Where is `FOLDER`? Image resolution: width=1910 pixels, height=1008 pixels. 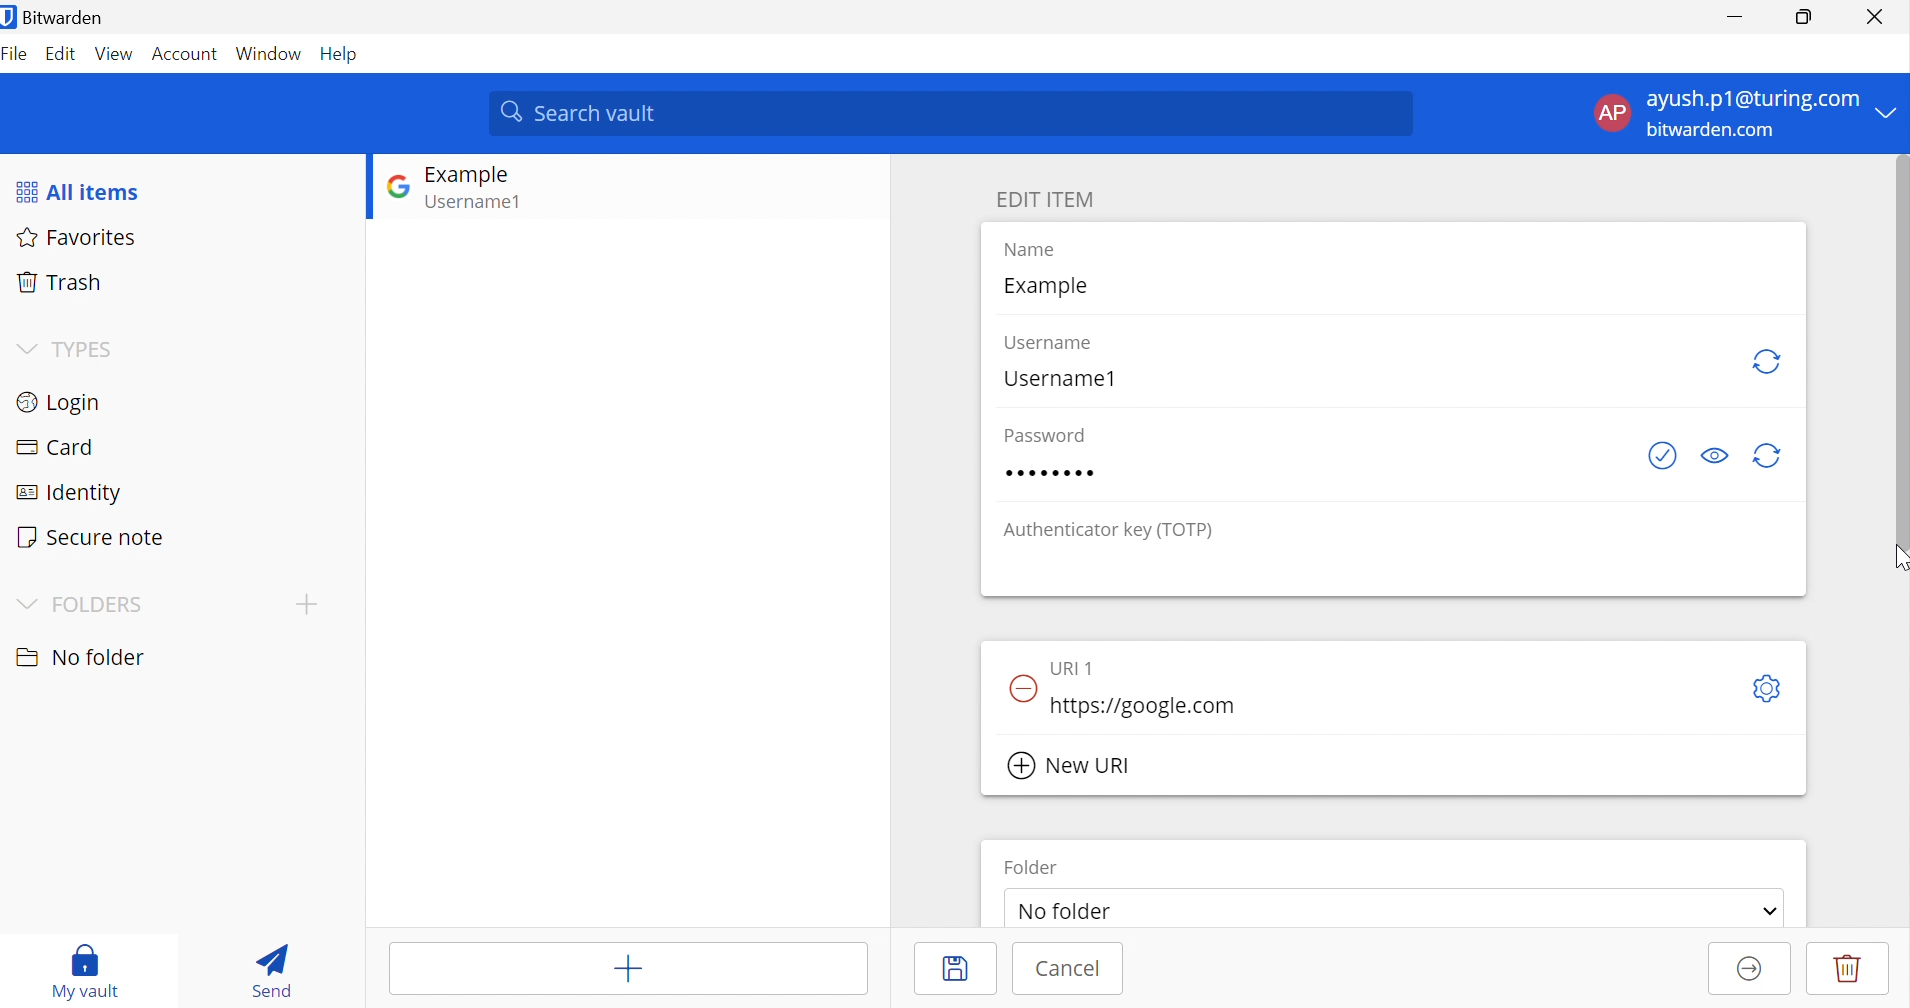 FOLDER is located at coordinates (99, 603).